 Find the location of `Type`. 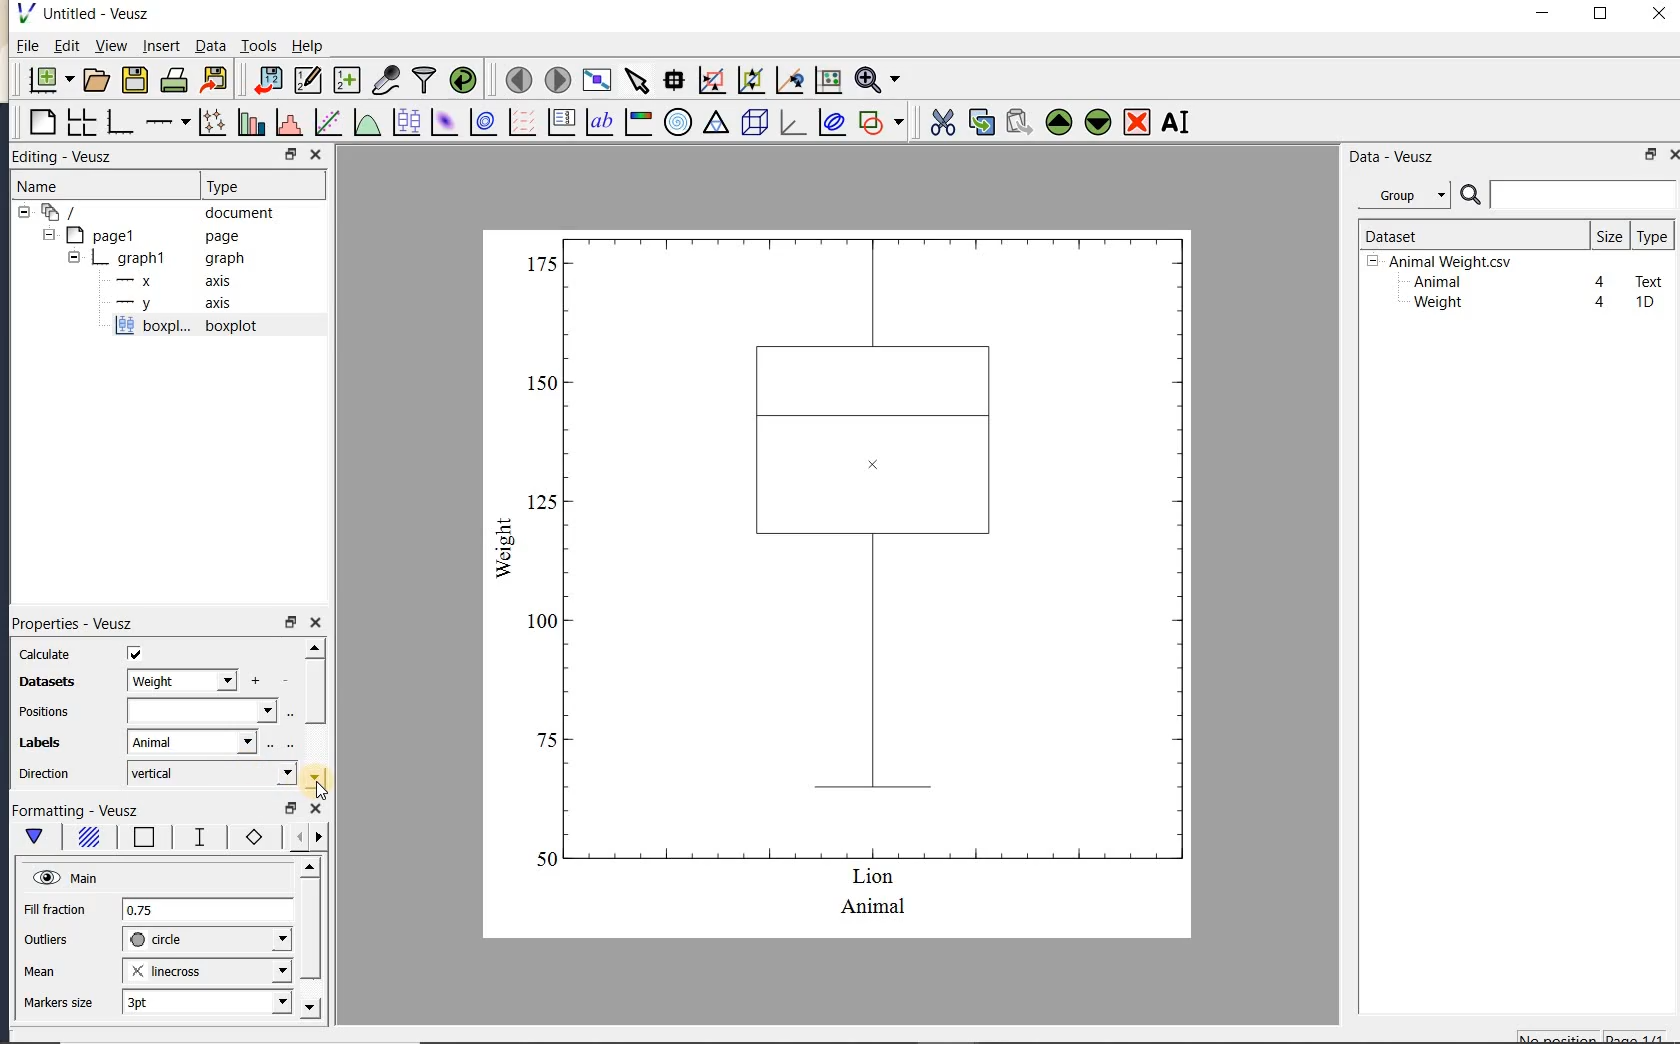

Type is located at coordinates (258, 184).